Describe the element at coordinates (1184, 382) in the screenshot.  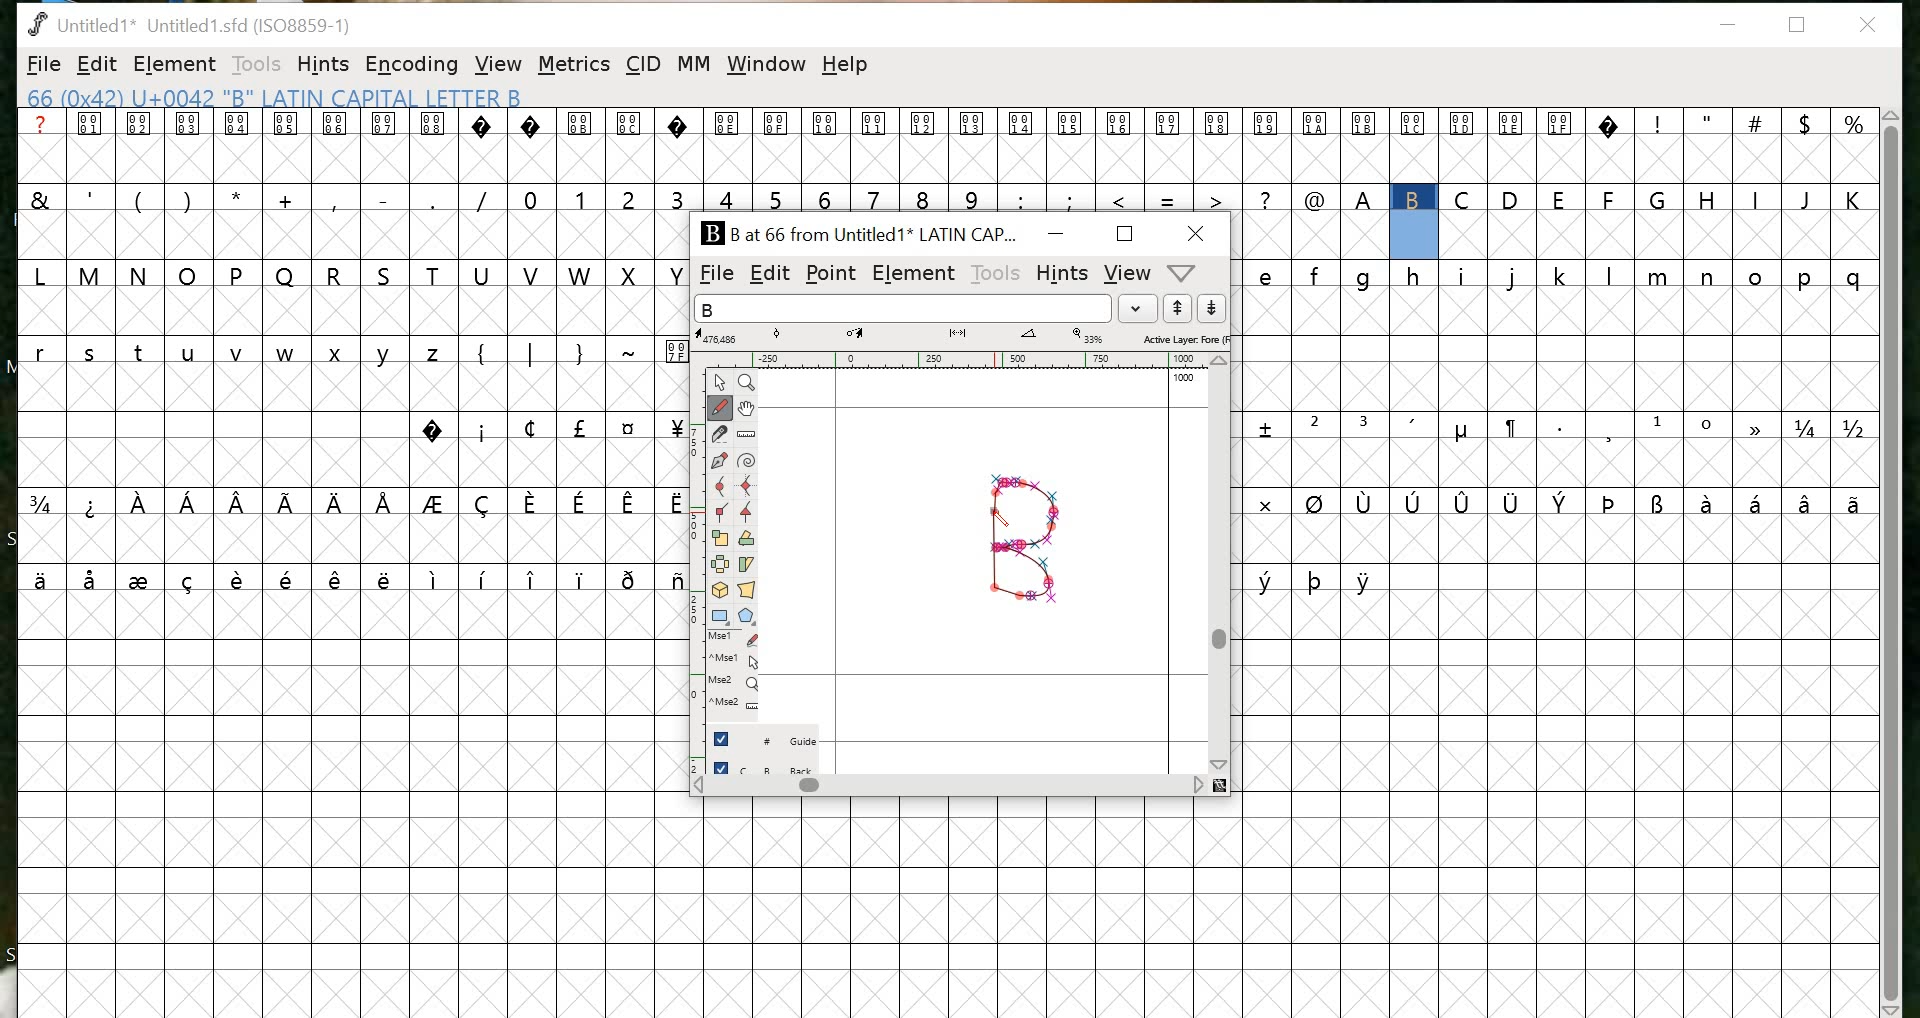
I see `100` at that location.